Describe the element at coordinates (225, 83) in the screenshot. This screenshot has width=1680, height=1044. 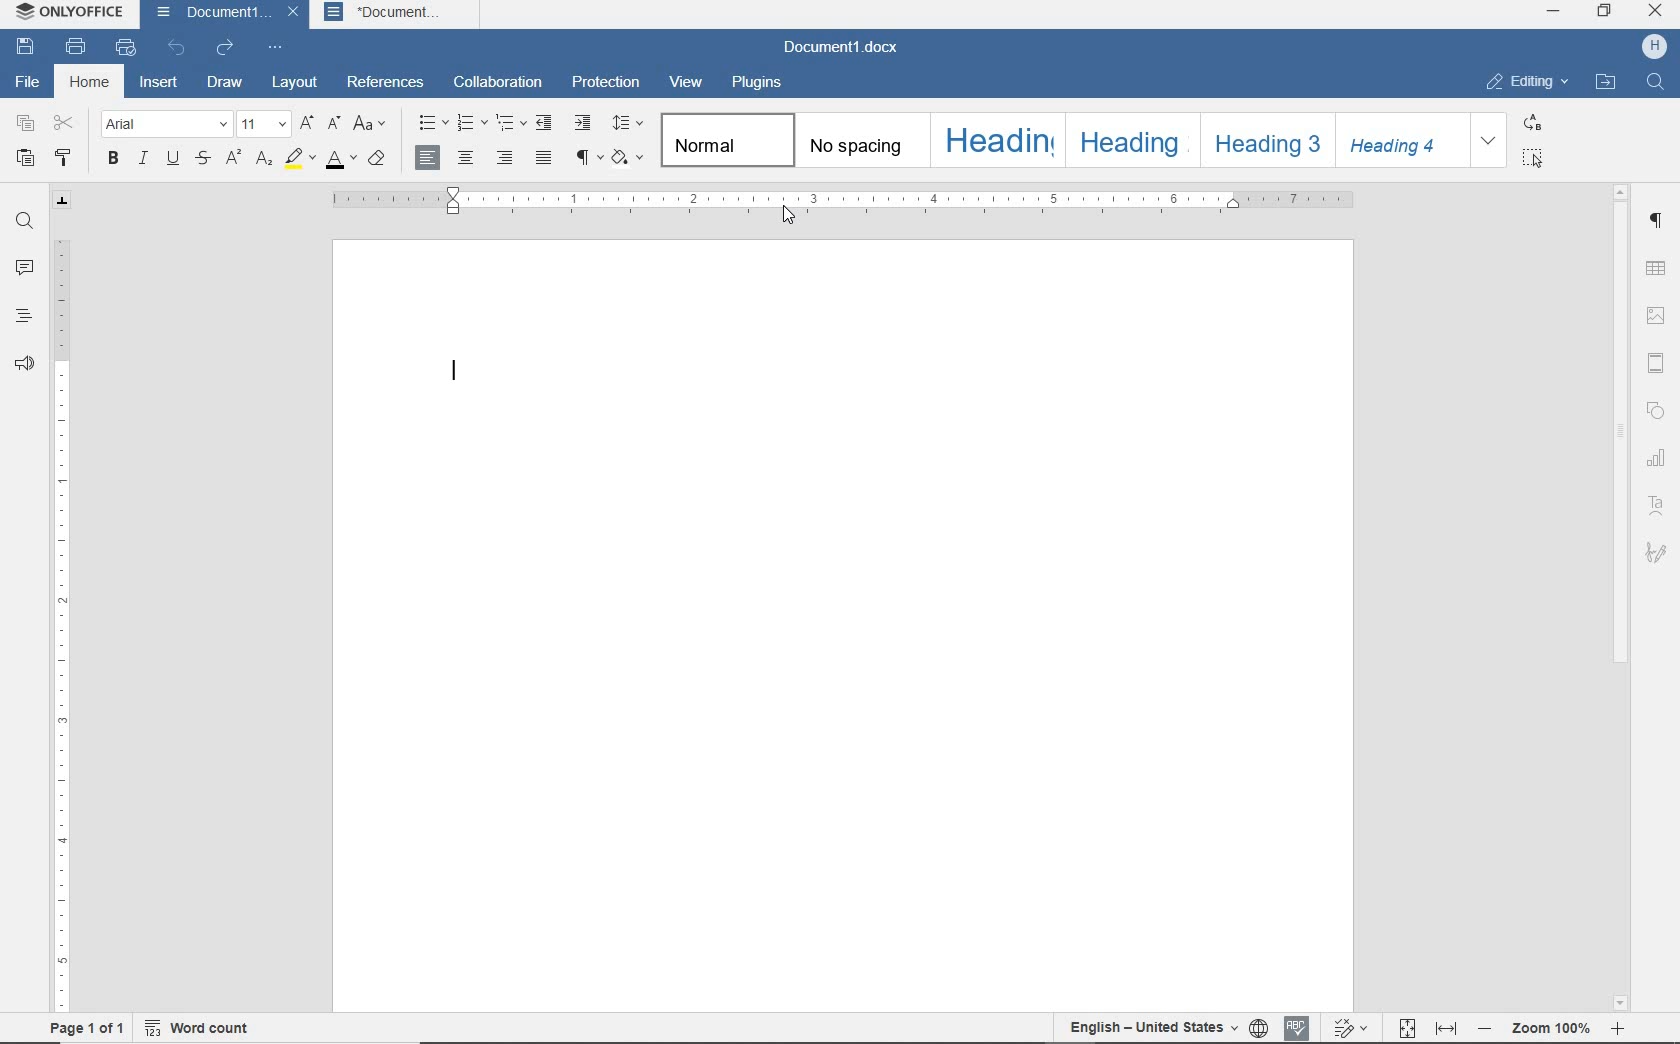
I see `DRAW` at that location.